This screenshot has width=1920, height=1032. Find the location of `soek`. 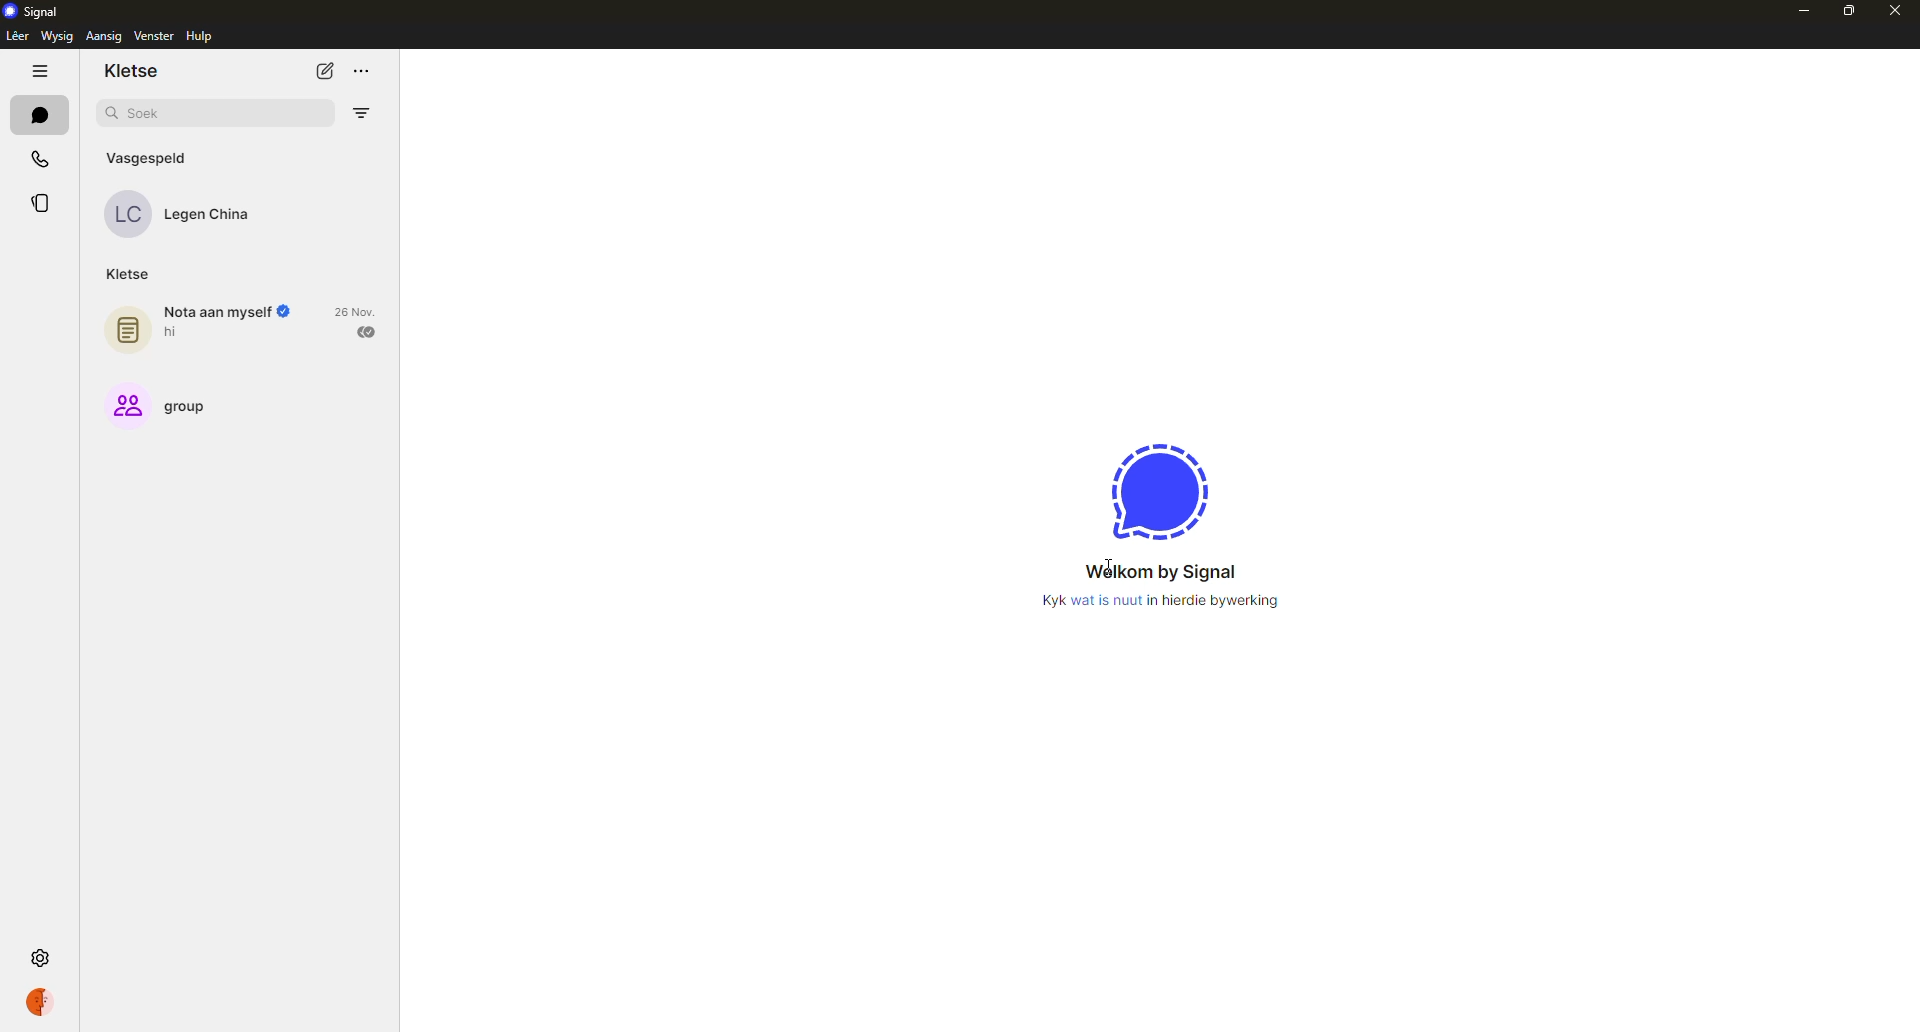

soek is located at coordinates (148, 114).